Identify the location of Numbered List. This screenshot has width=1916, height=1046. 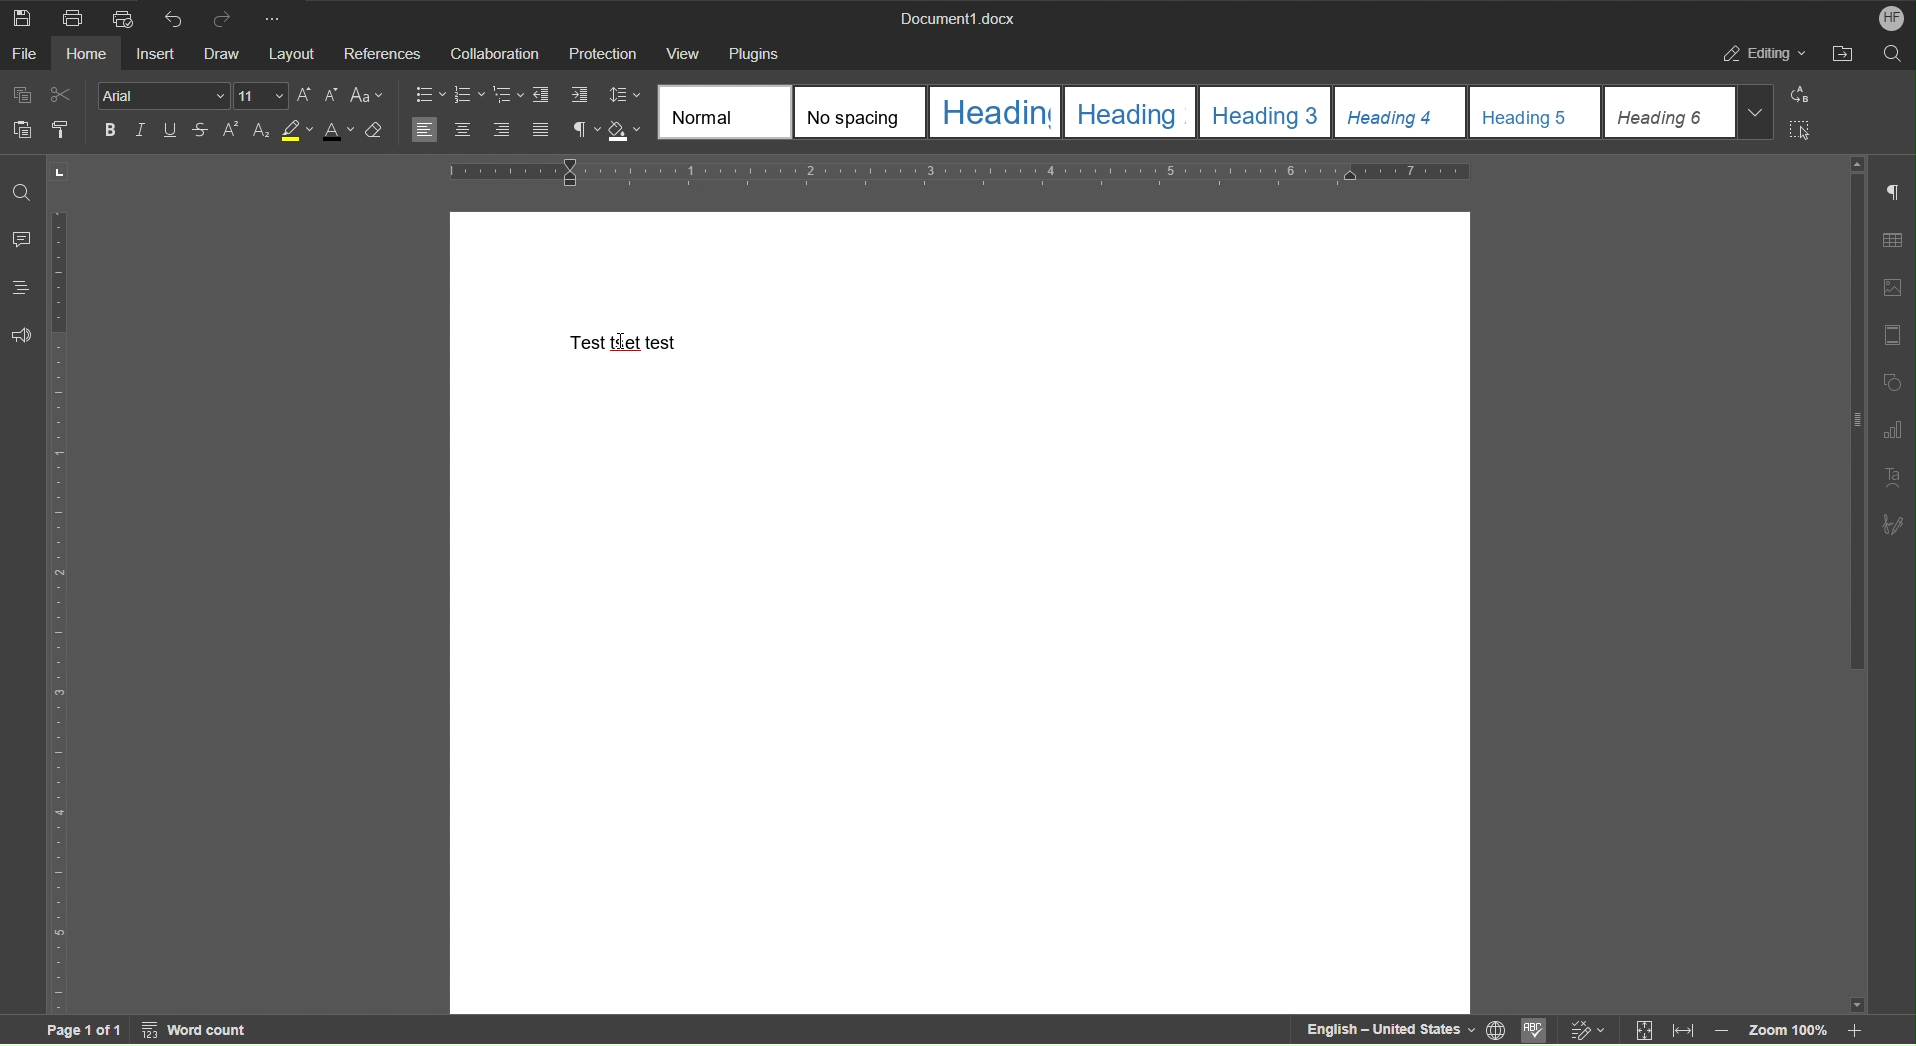
(468, 95).